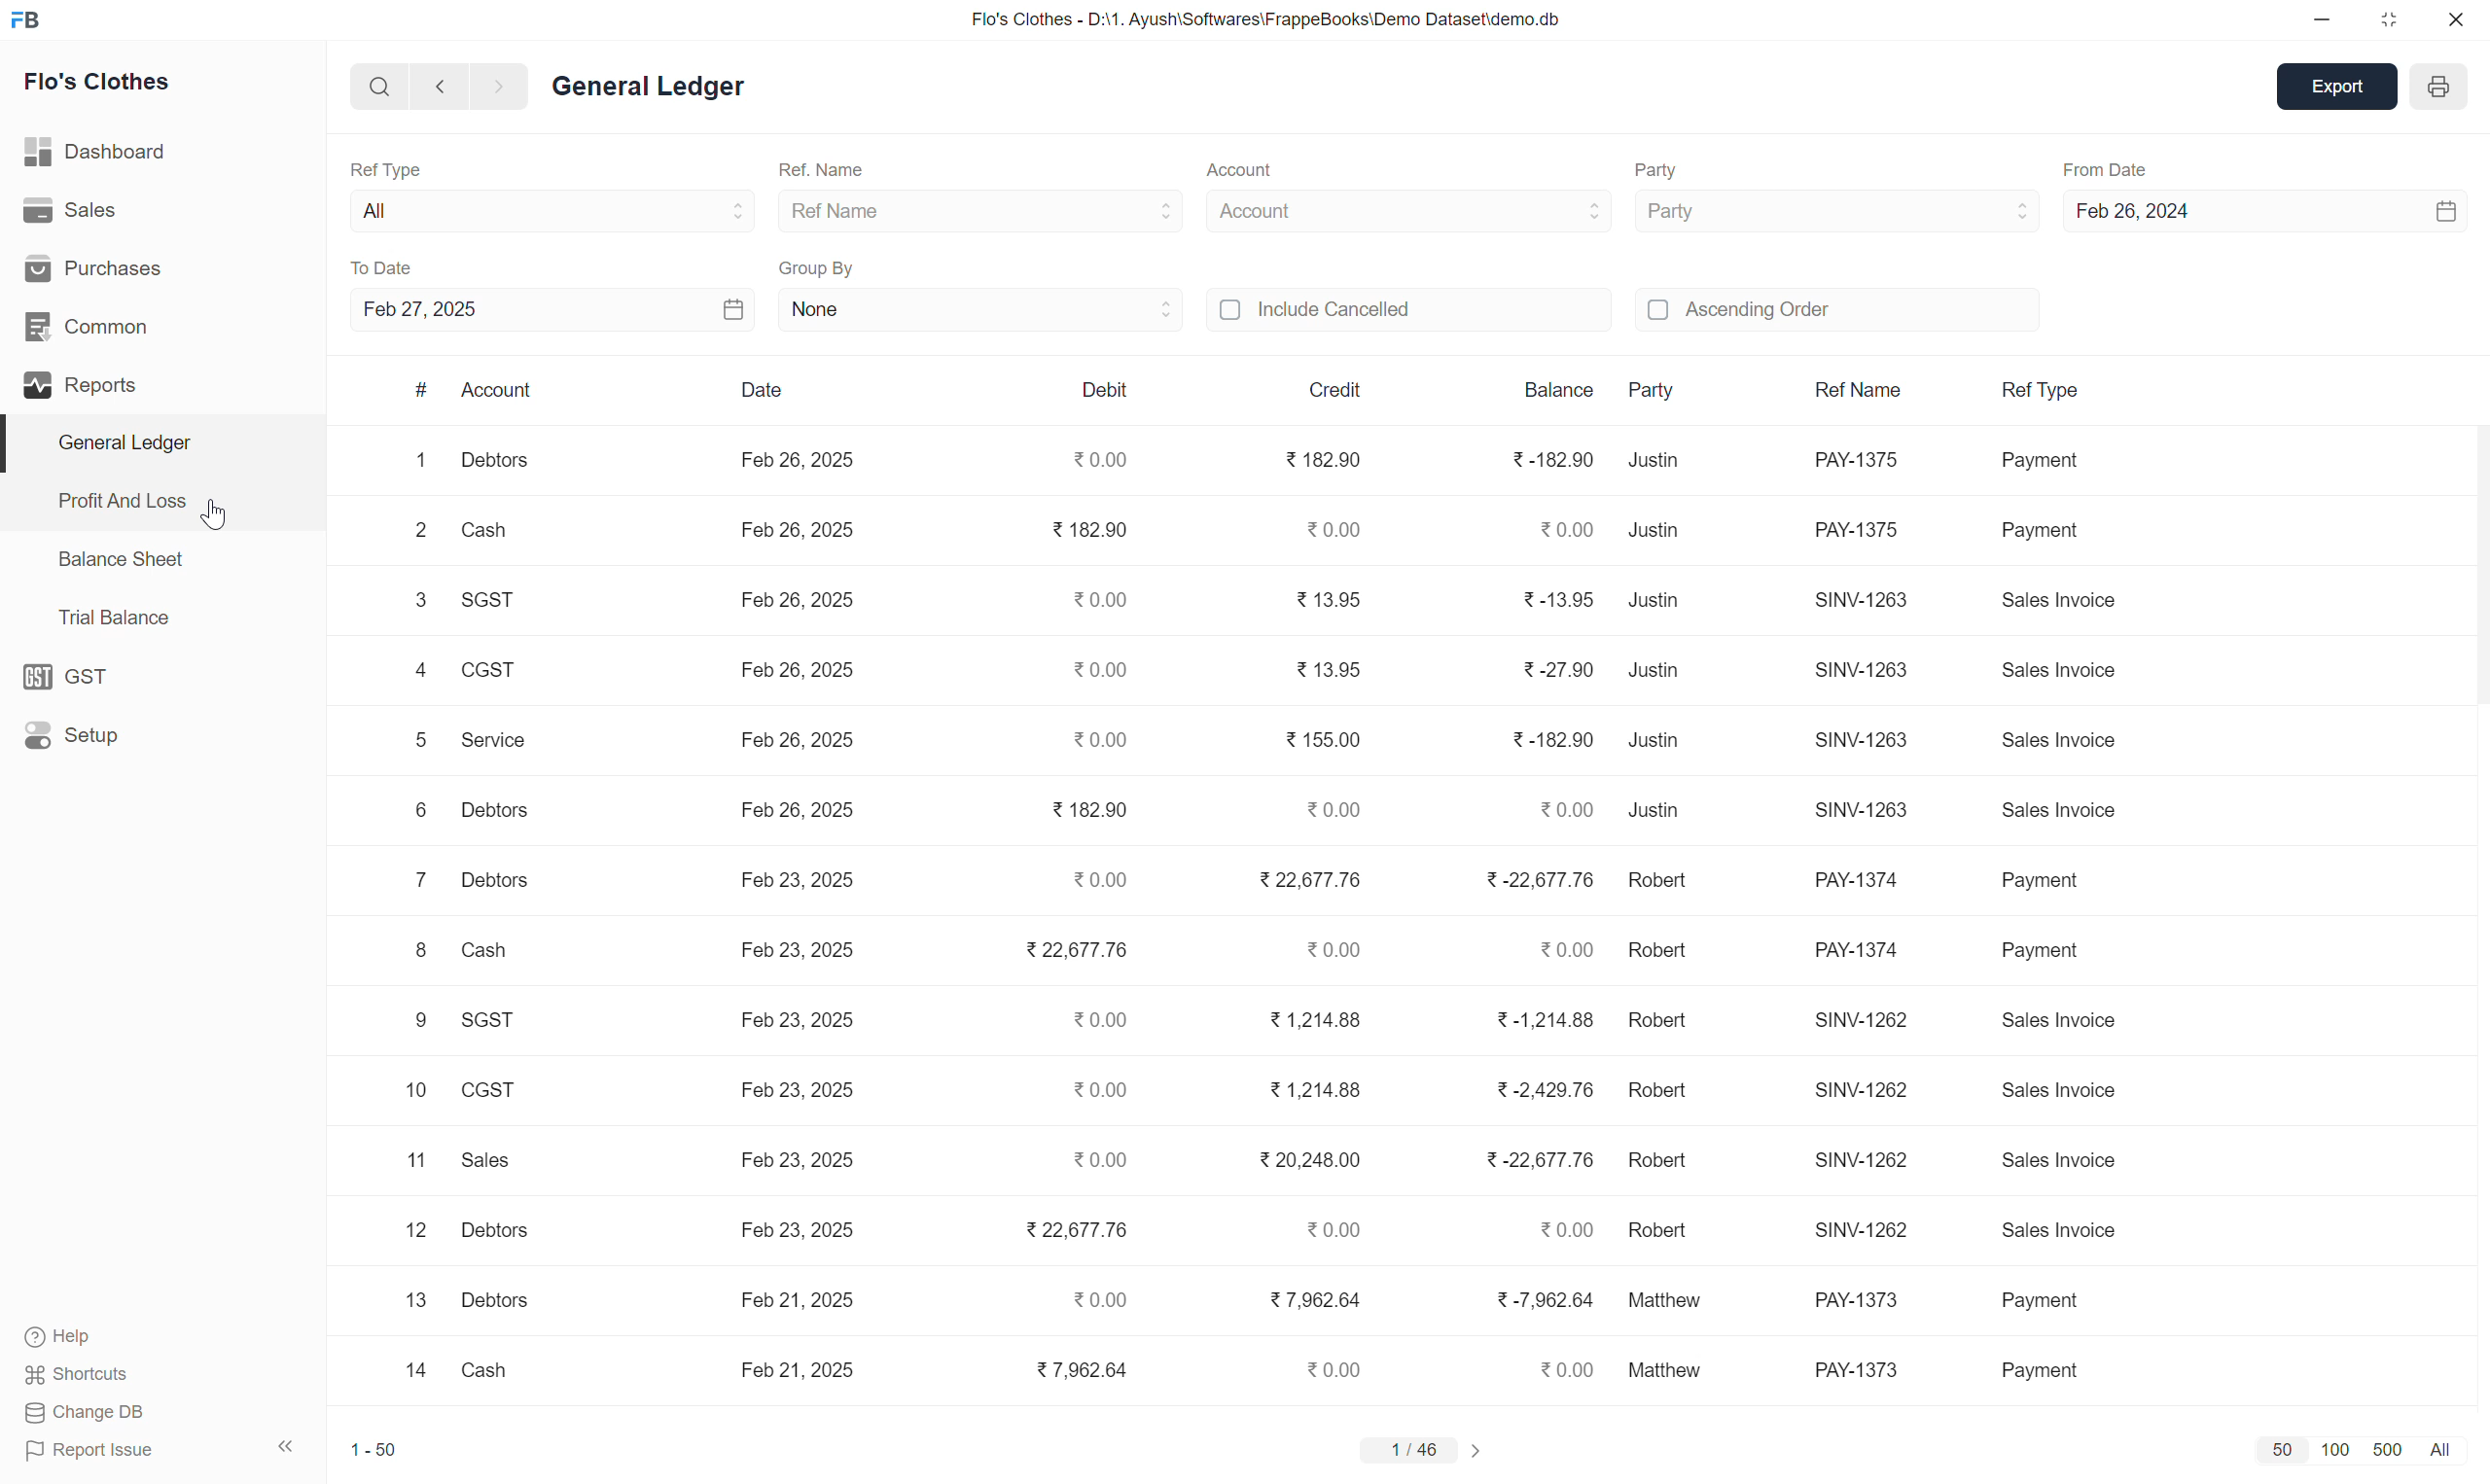  What do you see at coordinates (416, 882) in the screenshot?
I see `7` at bounding box center [416, 882].